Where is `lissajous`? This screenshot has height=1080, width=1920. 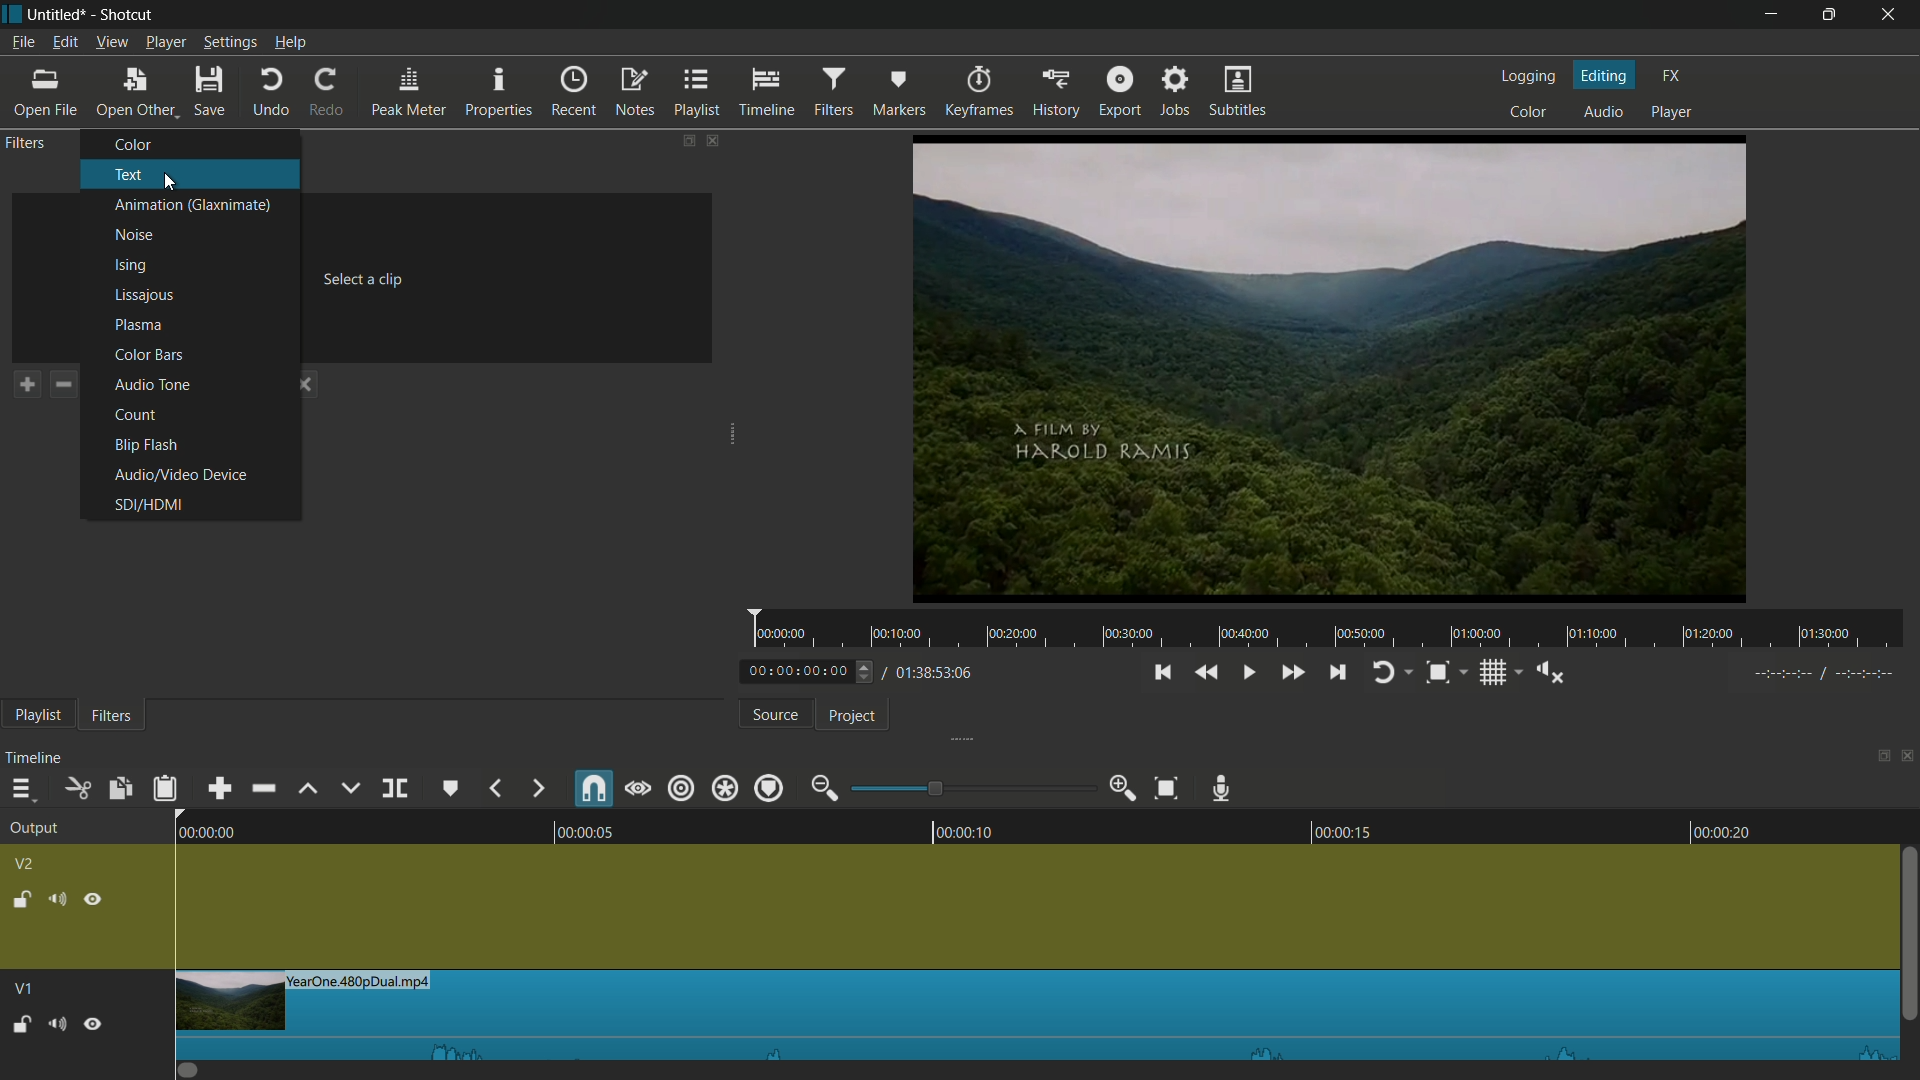 lissajous is located at coordinates (142, 296).